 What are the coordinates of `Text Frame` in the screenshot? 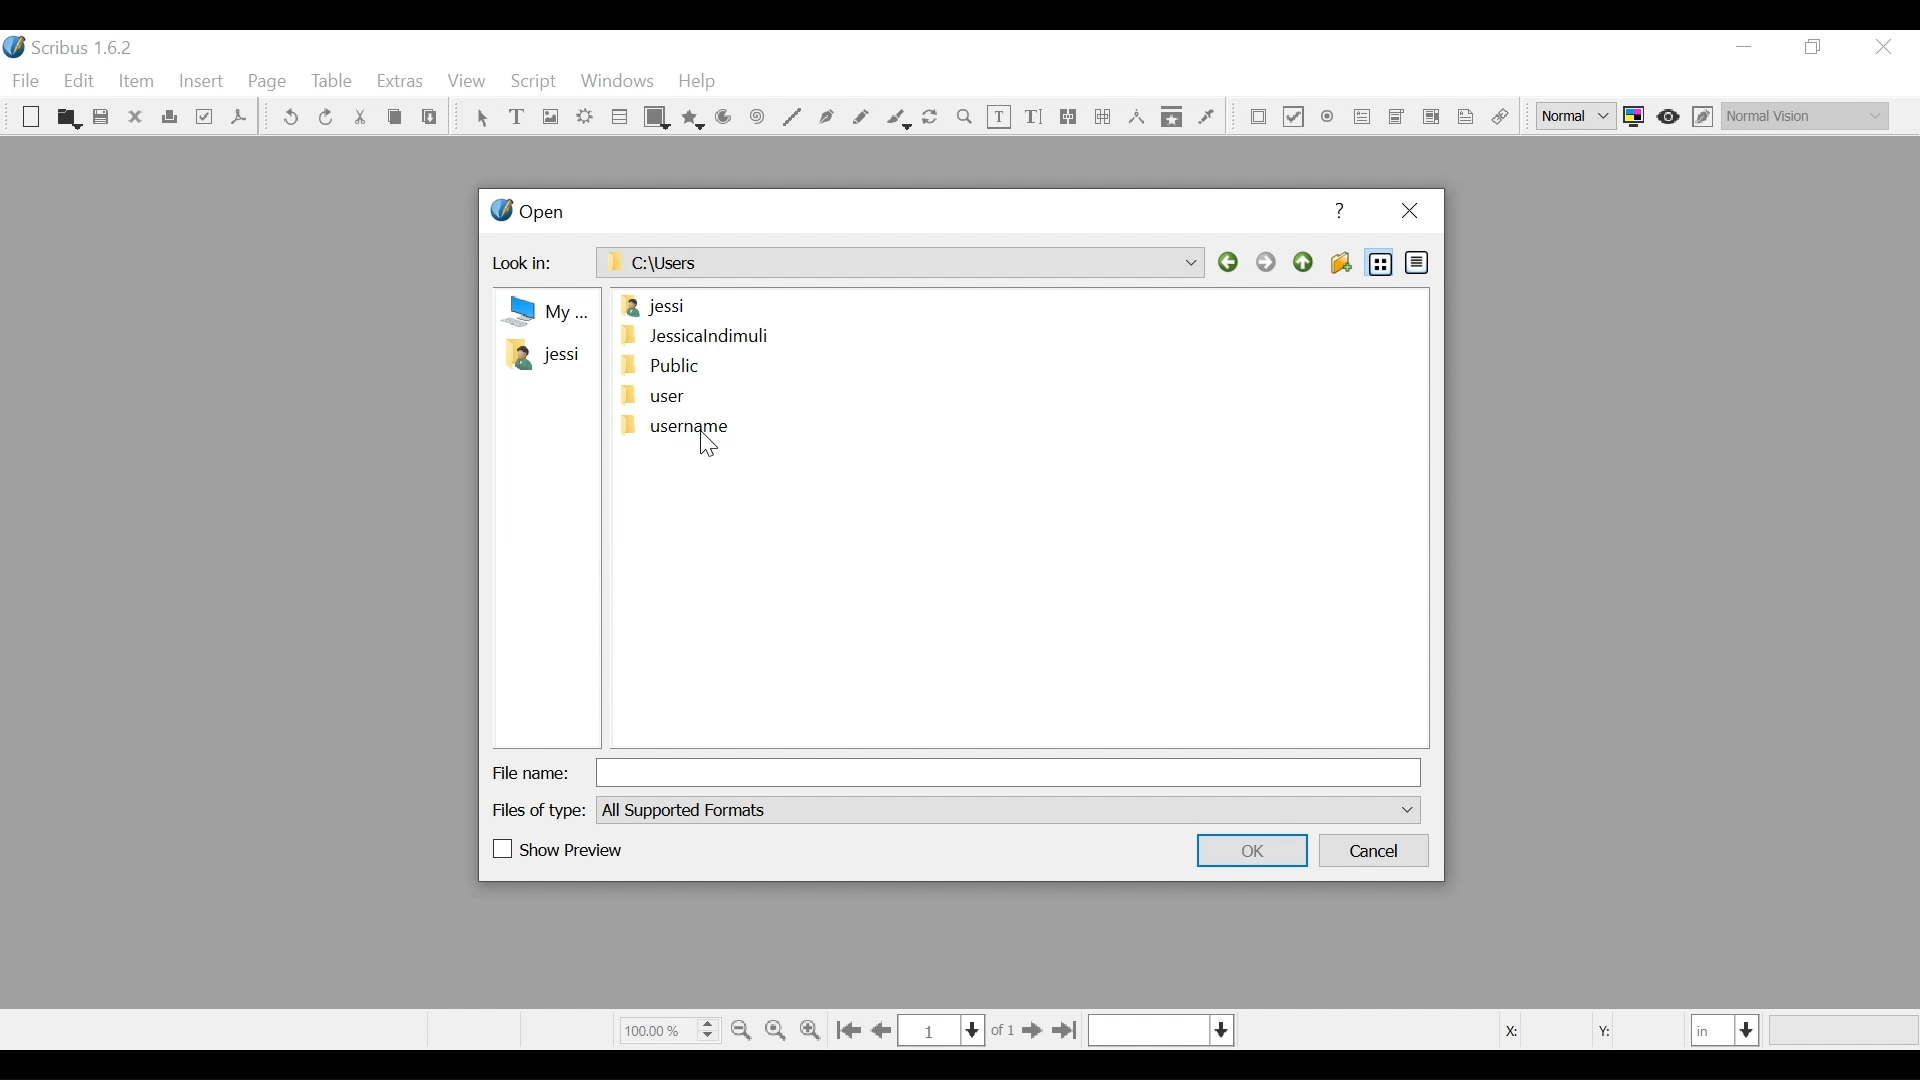 It's located at (519, 118).